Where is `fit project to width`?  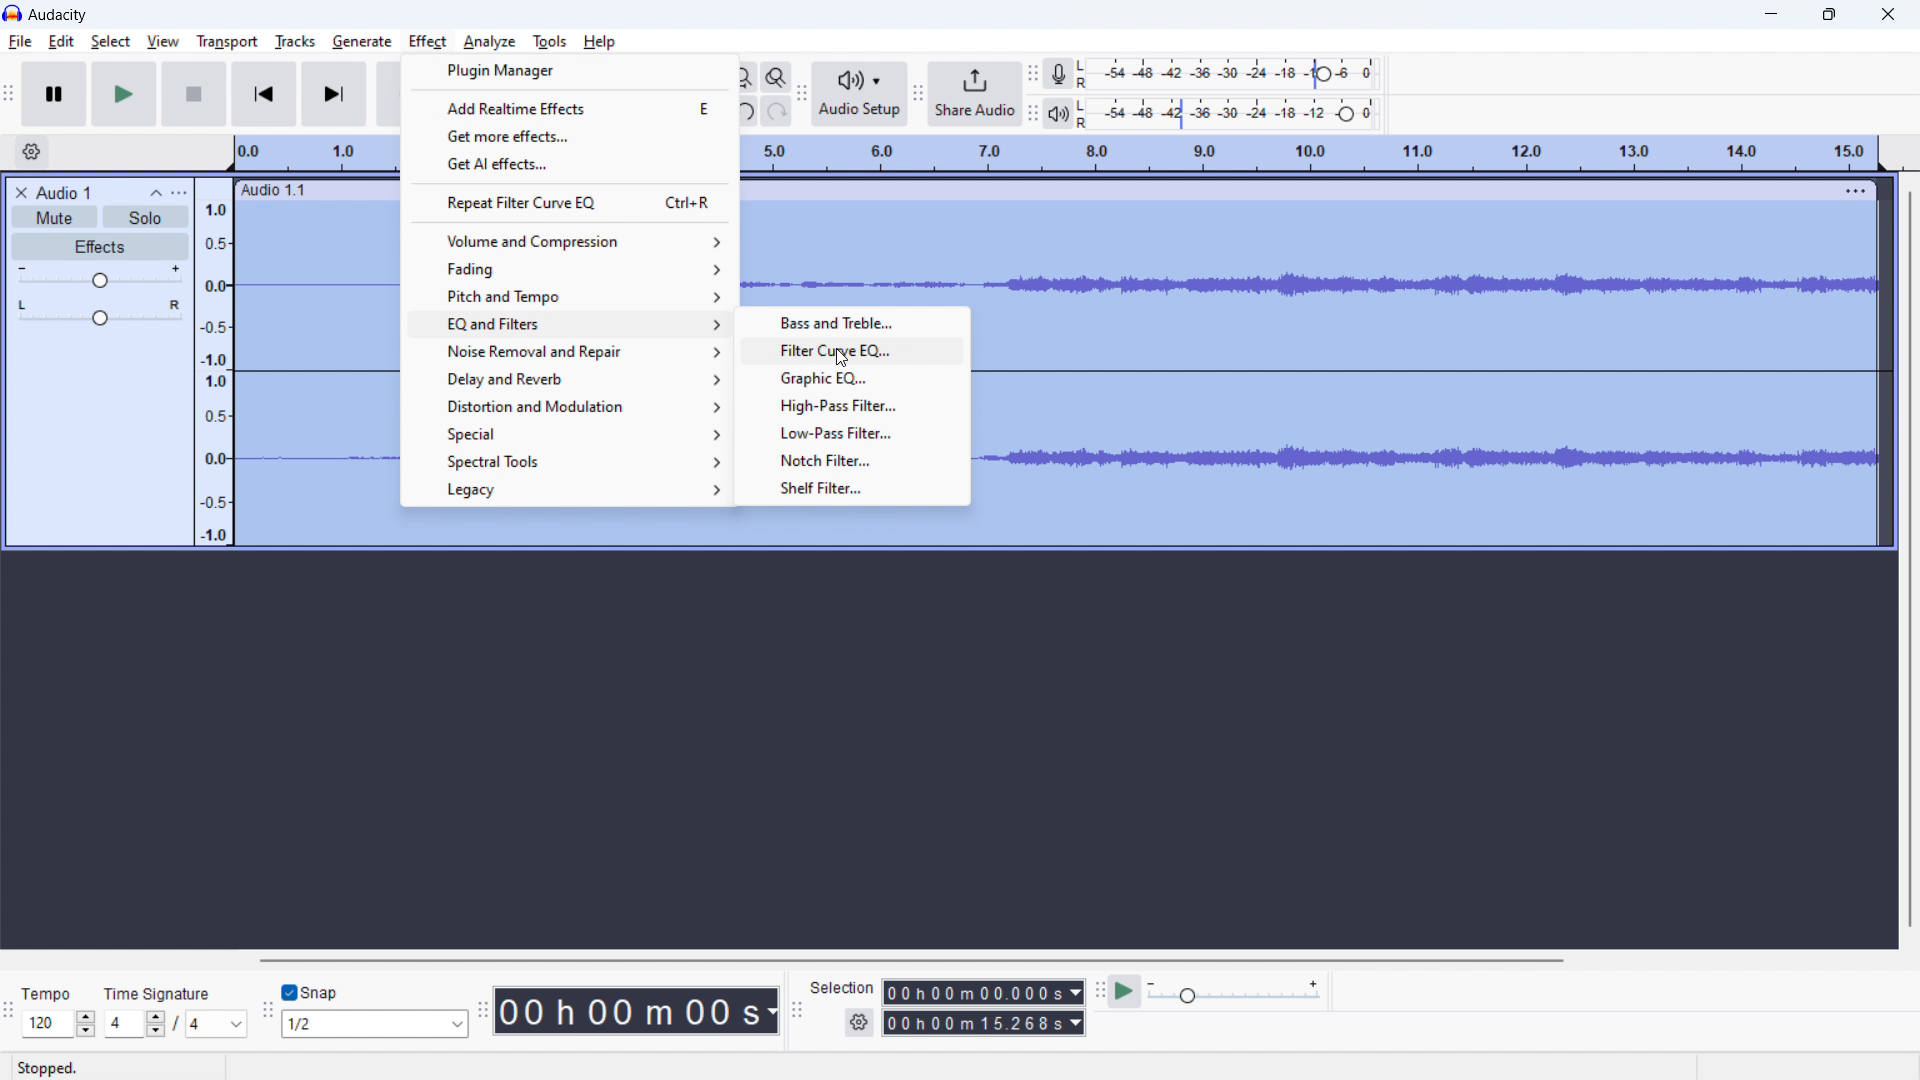
fit project to width is located at coordinates (746, 78).